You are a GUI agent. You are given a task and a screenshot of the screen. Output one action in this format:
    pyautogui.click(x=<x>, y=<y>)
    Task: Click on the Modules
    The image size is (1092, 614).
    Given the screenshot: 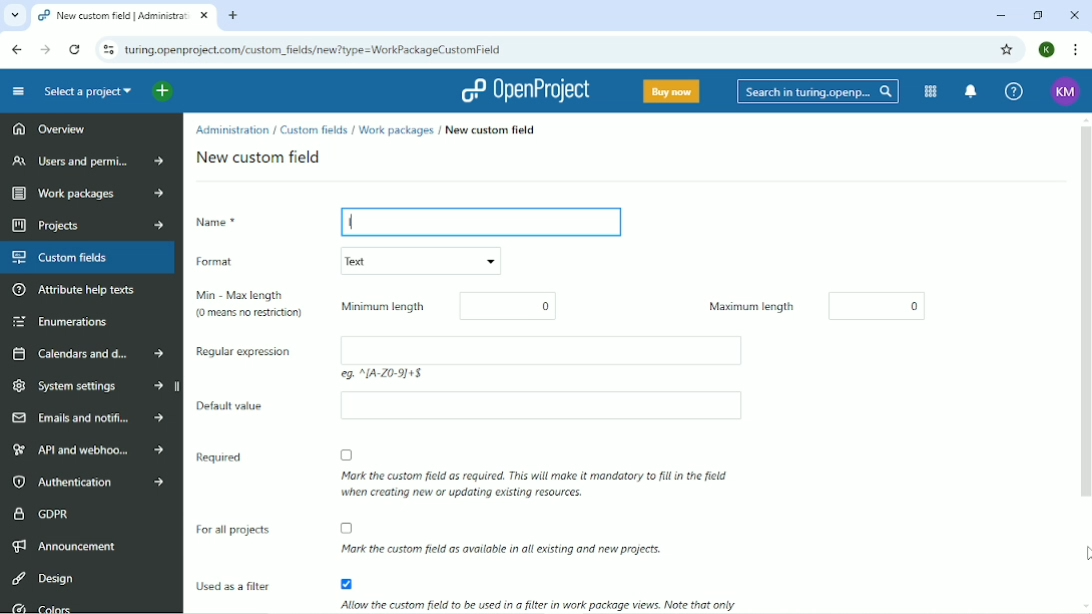 What is the action you would take?
    pyautogui.click(x=928, y=92)
    